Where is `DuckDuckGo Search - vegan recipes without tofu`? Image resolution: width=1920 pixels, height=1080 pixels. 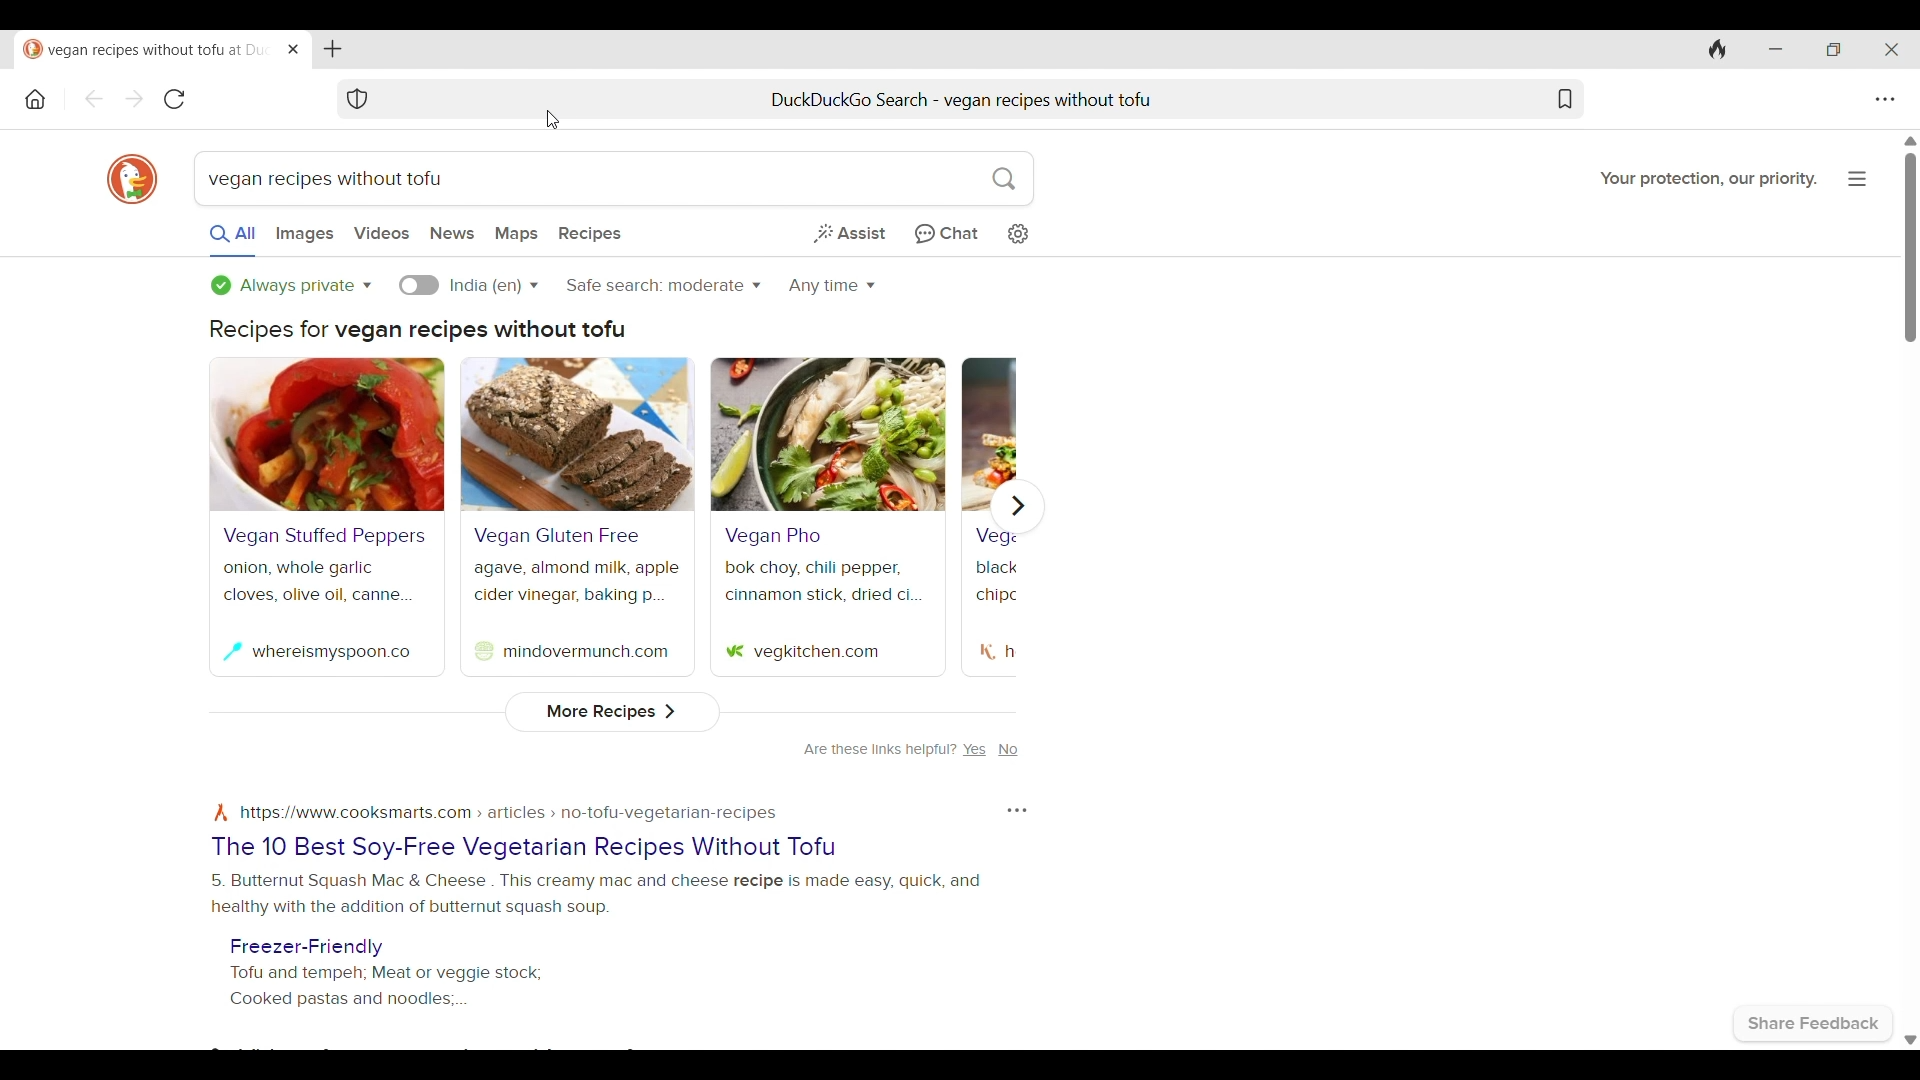
DuckDuckGo Search - vegan recipes without tofu is located at coordinates (964, 99).